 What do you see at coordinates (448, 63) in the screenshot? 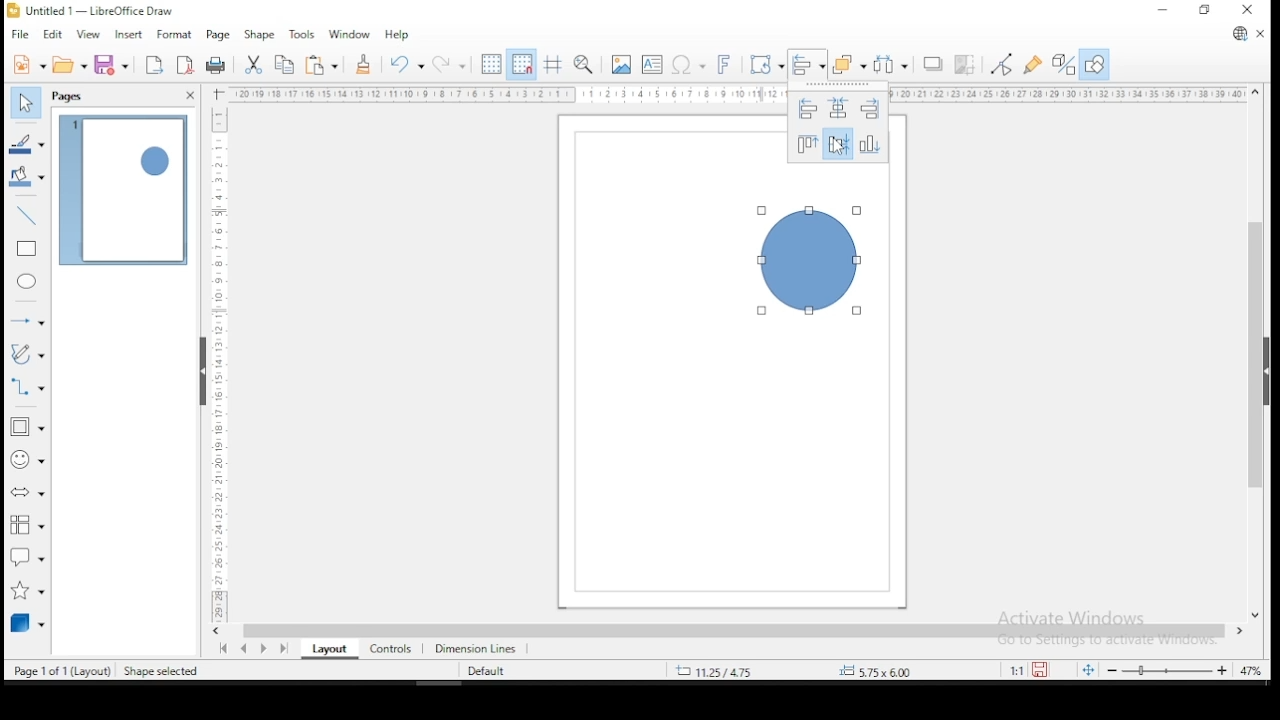
I see `redo` at bounding box center [448, 63].